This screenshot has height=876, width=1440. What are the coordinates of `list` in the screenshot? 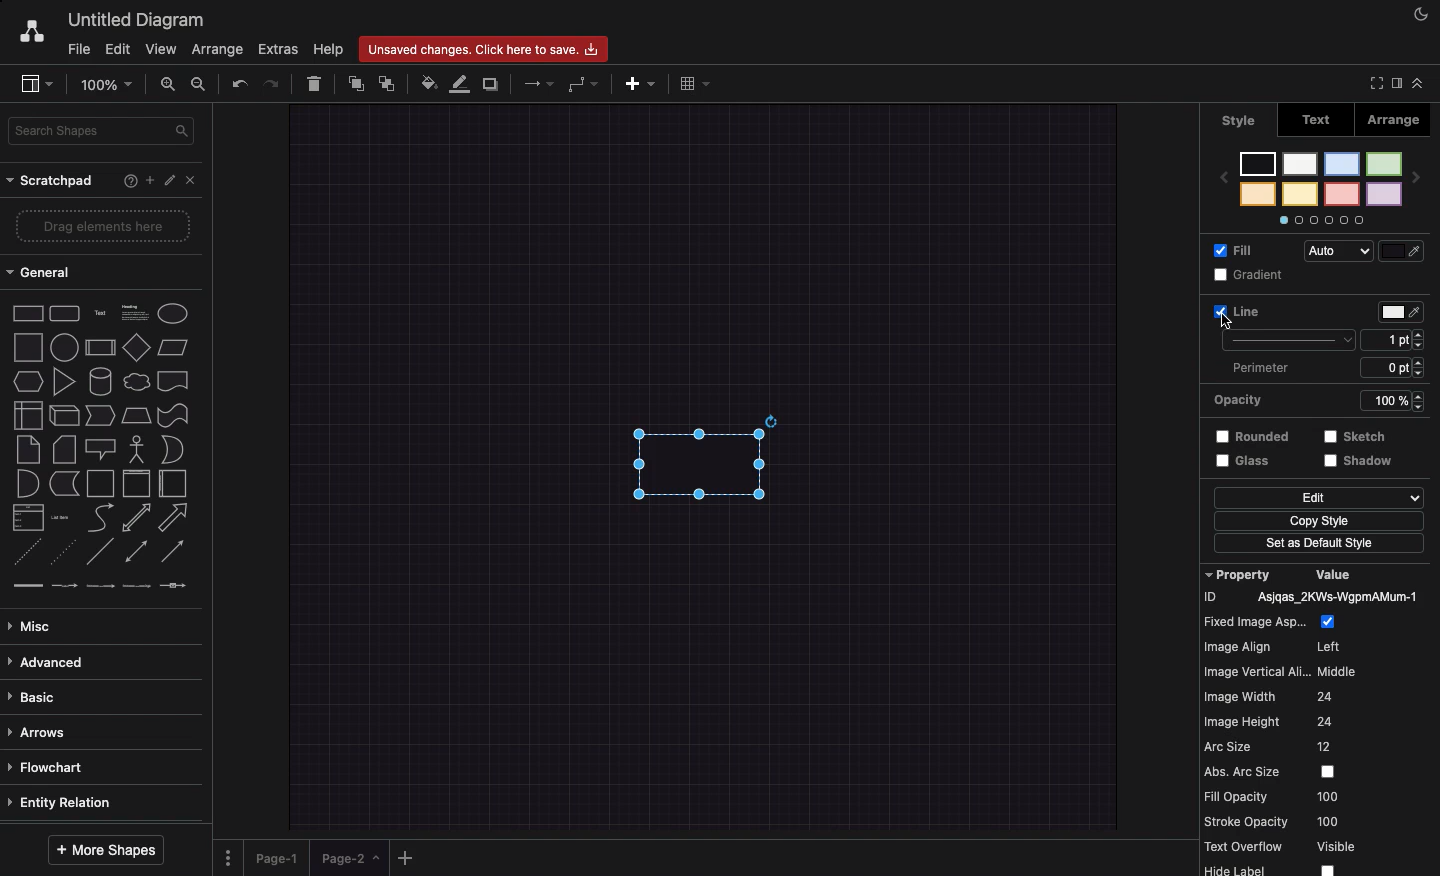 It's located at (25, 518).